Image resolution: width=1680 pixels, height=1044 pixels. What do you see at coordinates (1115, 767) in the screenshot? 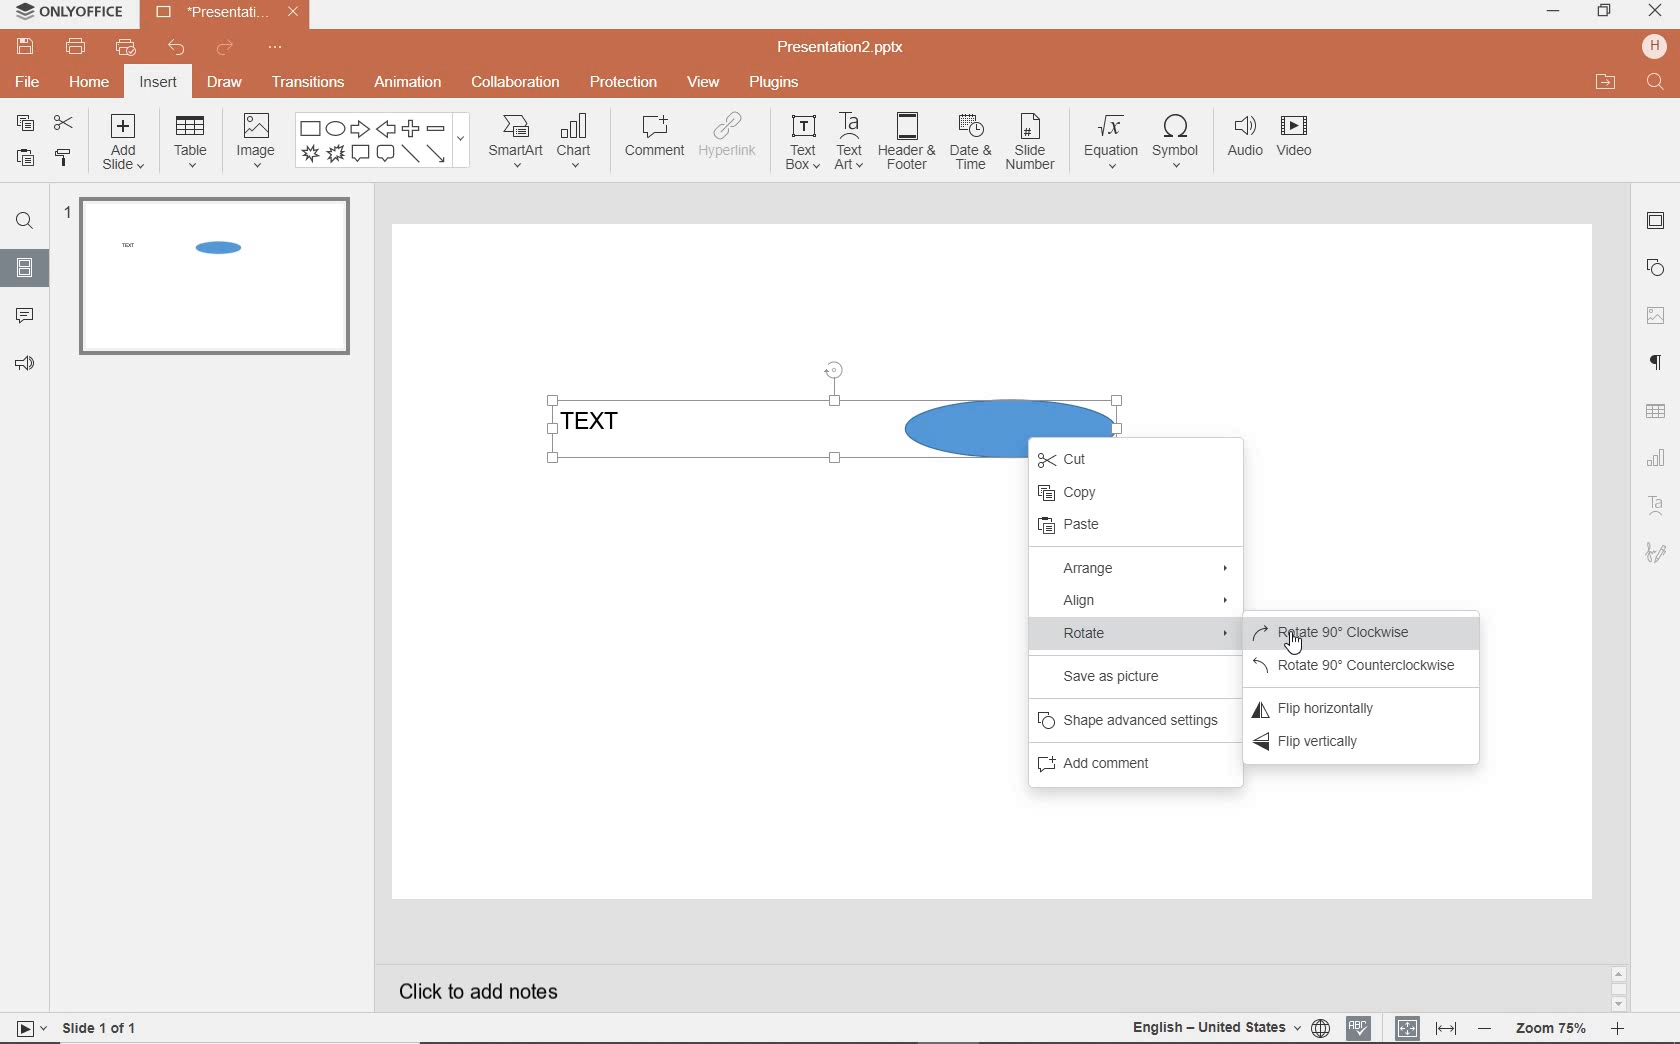
I see `Add comment` at bounding box center [1115, 767].